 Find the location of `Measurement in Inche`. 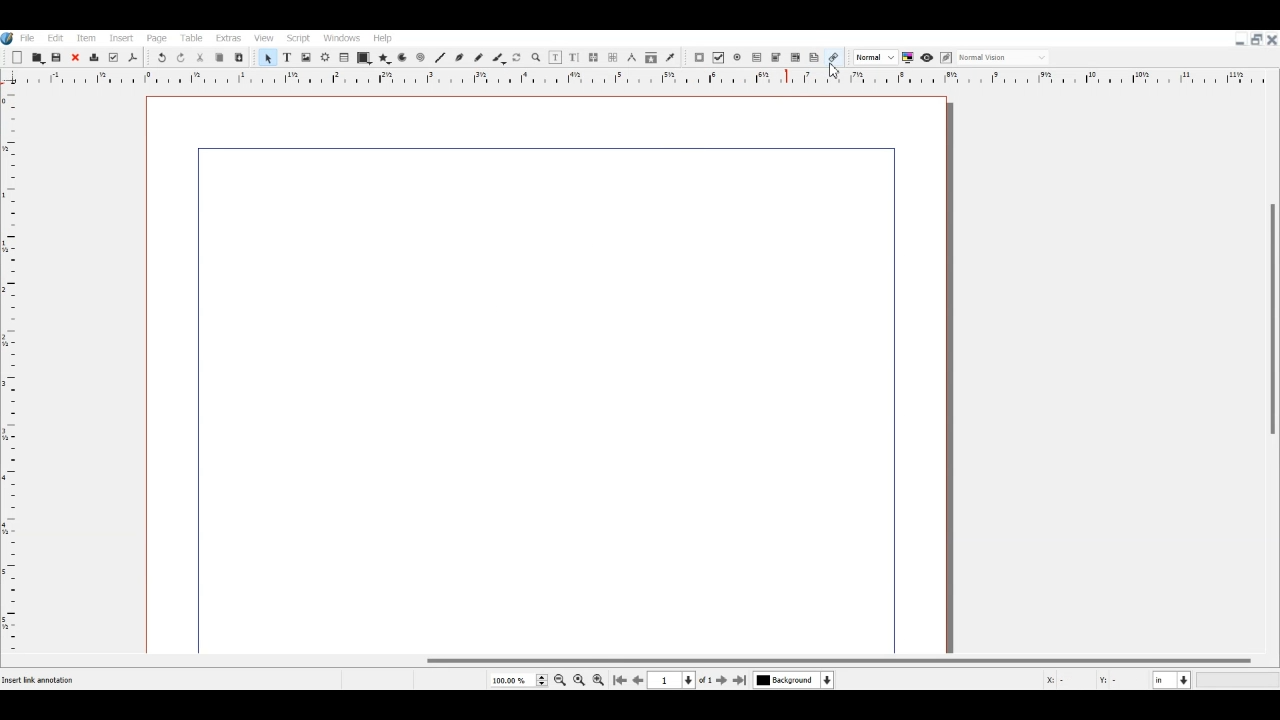

Measurement in Inche is located at coordinates (1172, 680).